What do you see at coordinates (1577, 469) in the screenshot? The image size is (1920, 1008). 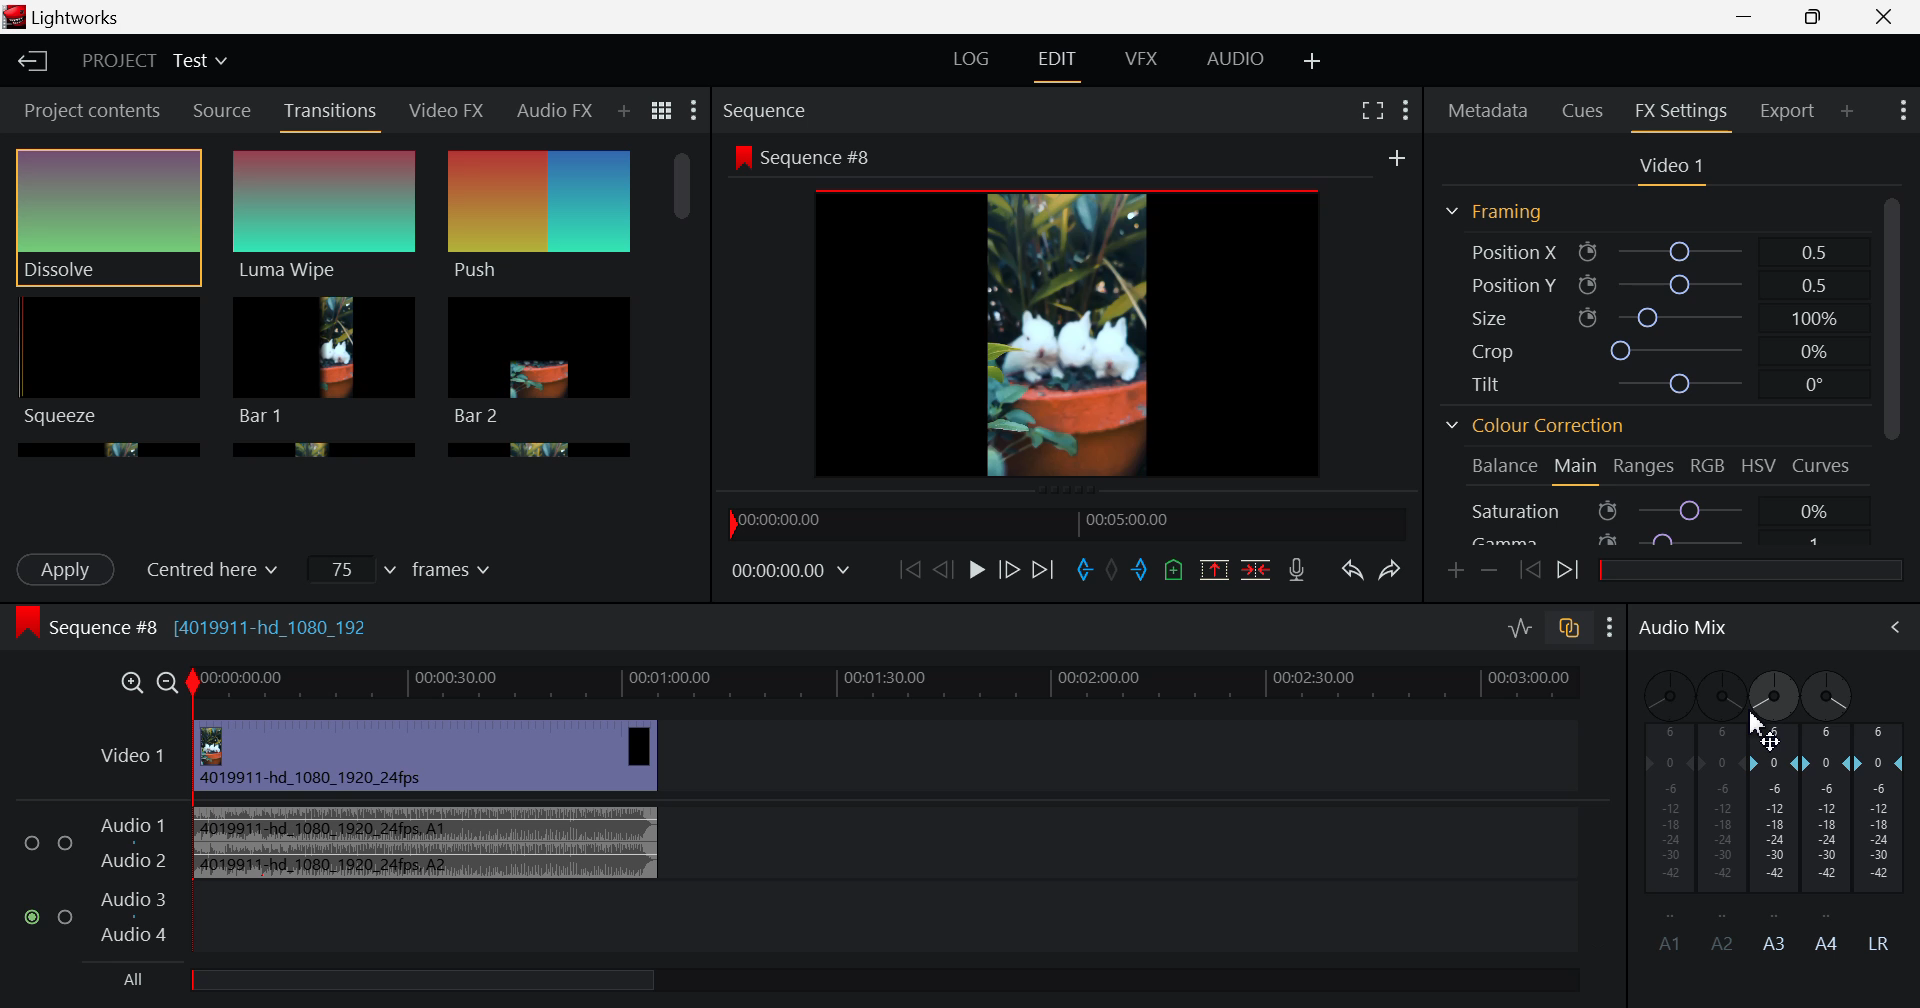 I see `Main Tab Open` at bounding box center [1577, 469].